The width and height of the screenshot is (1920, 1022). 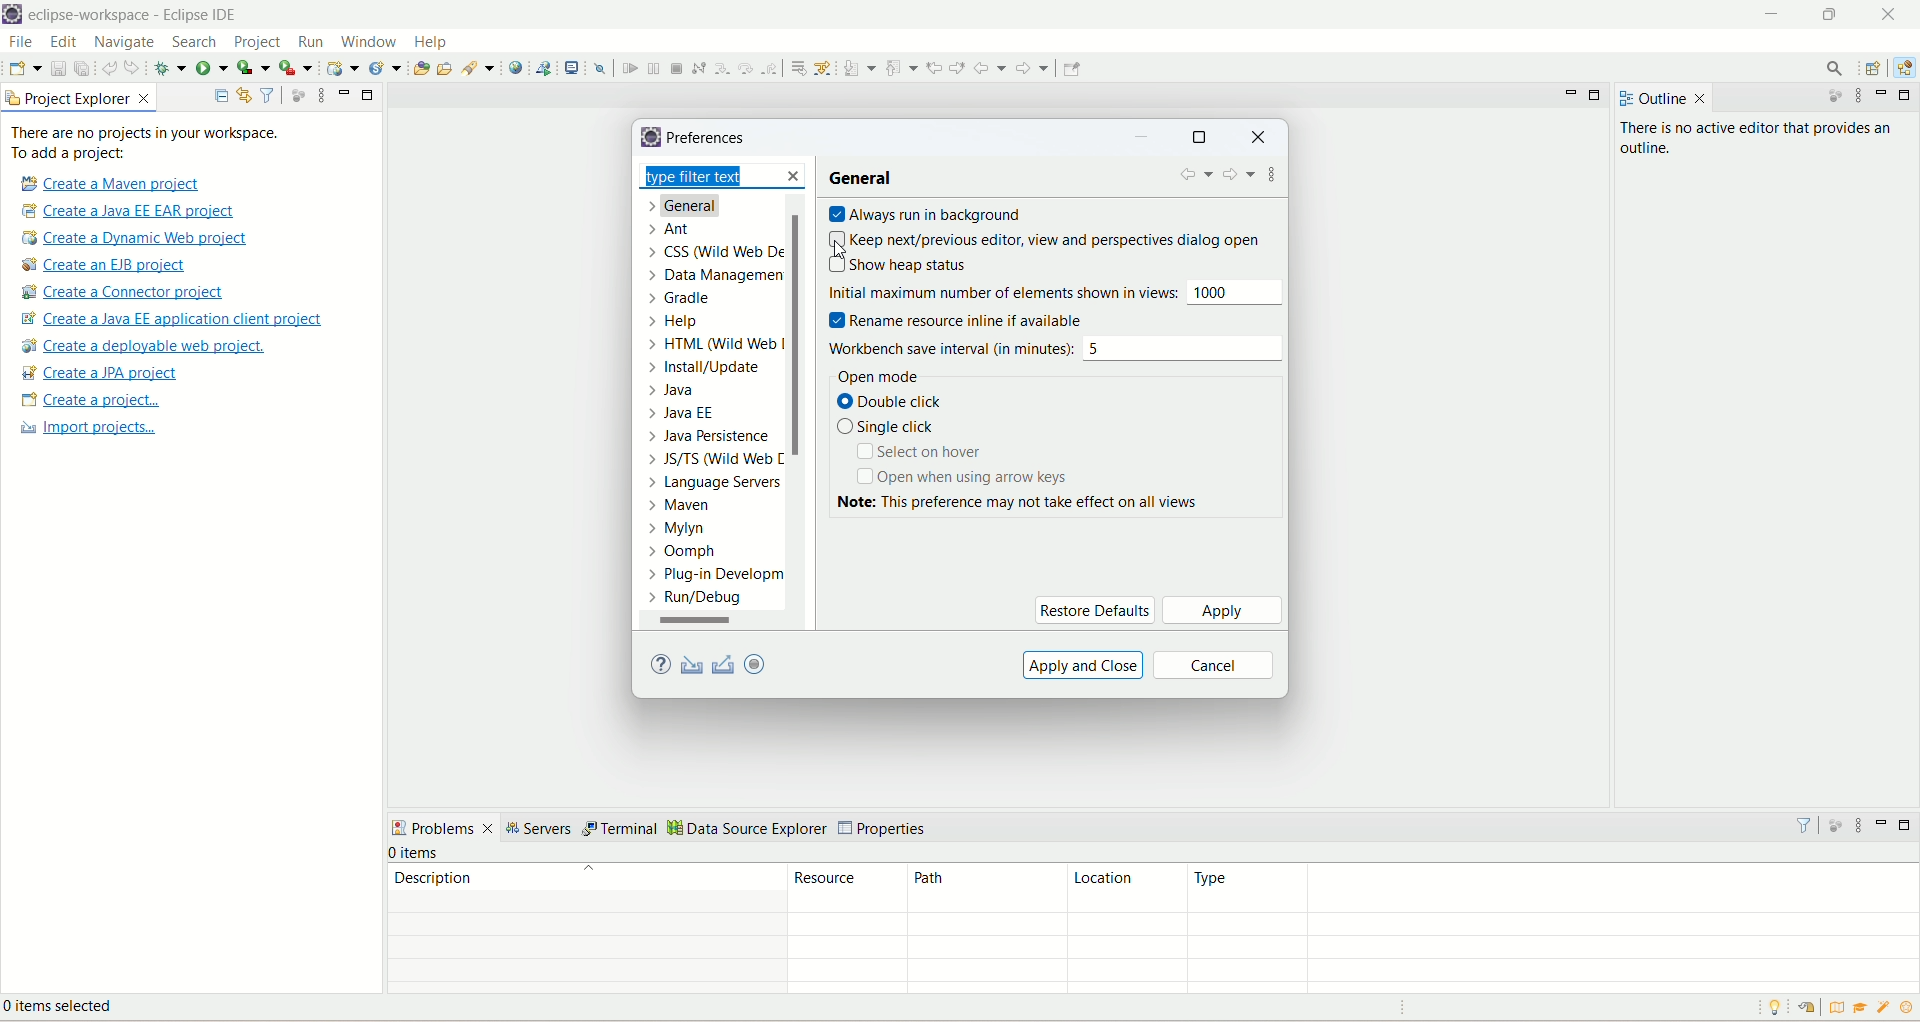 What do you see at coordinates (170, 68) in the screenshot?
I see `debug` at bounding box center [170, 68].